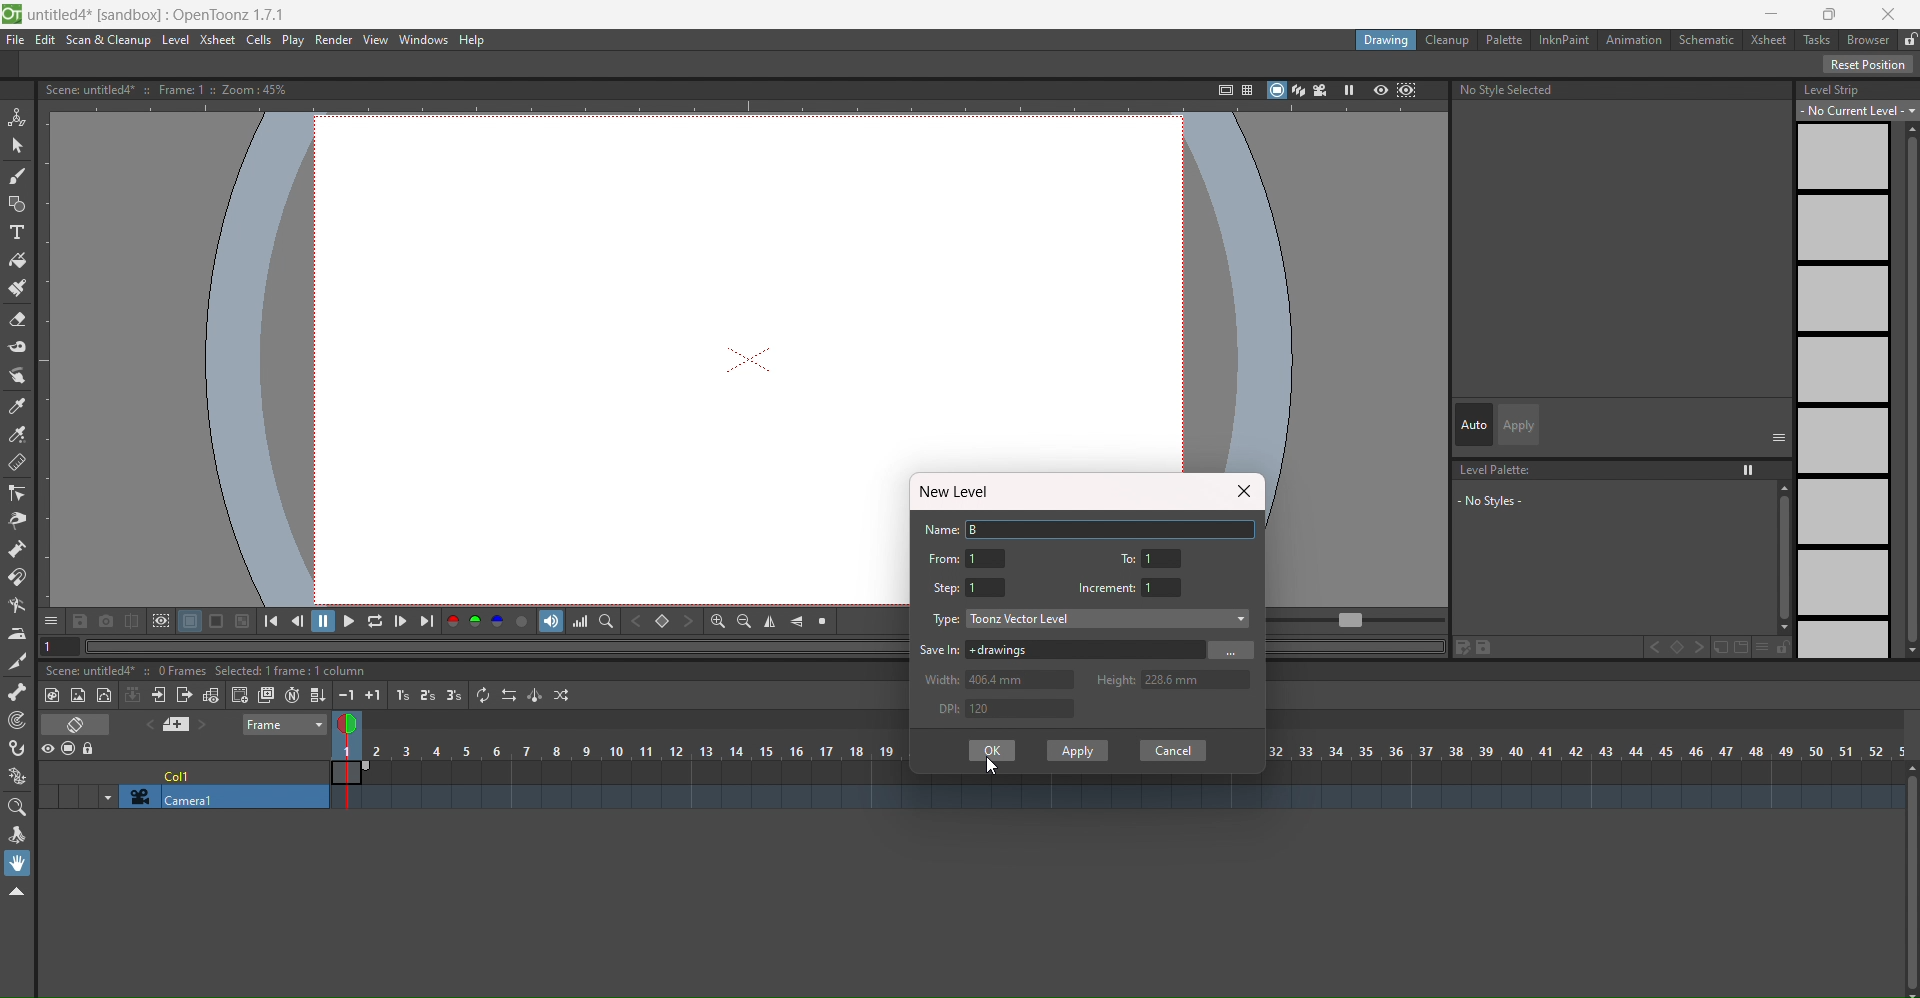 The height and width of the screenshot is (998, 1920). Describe the element at coordinates (1498, 470) in the screenshot. I see `level palette` at that location.